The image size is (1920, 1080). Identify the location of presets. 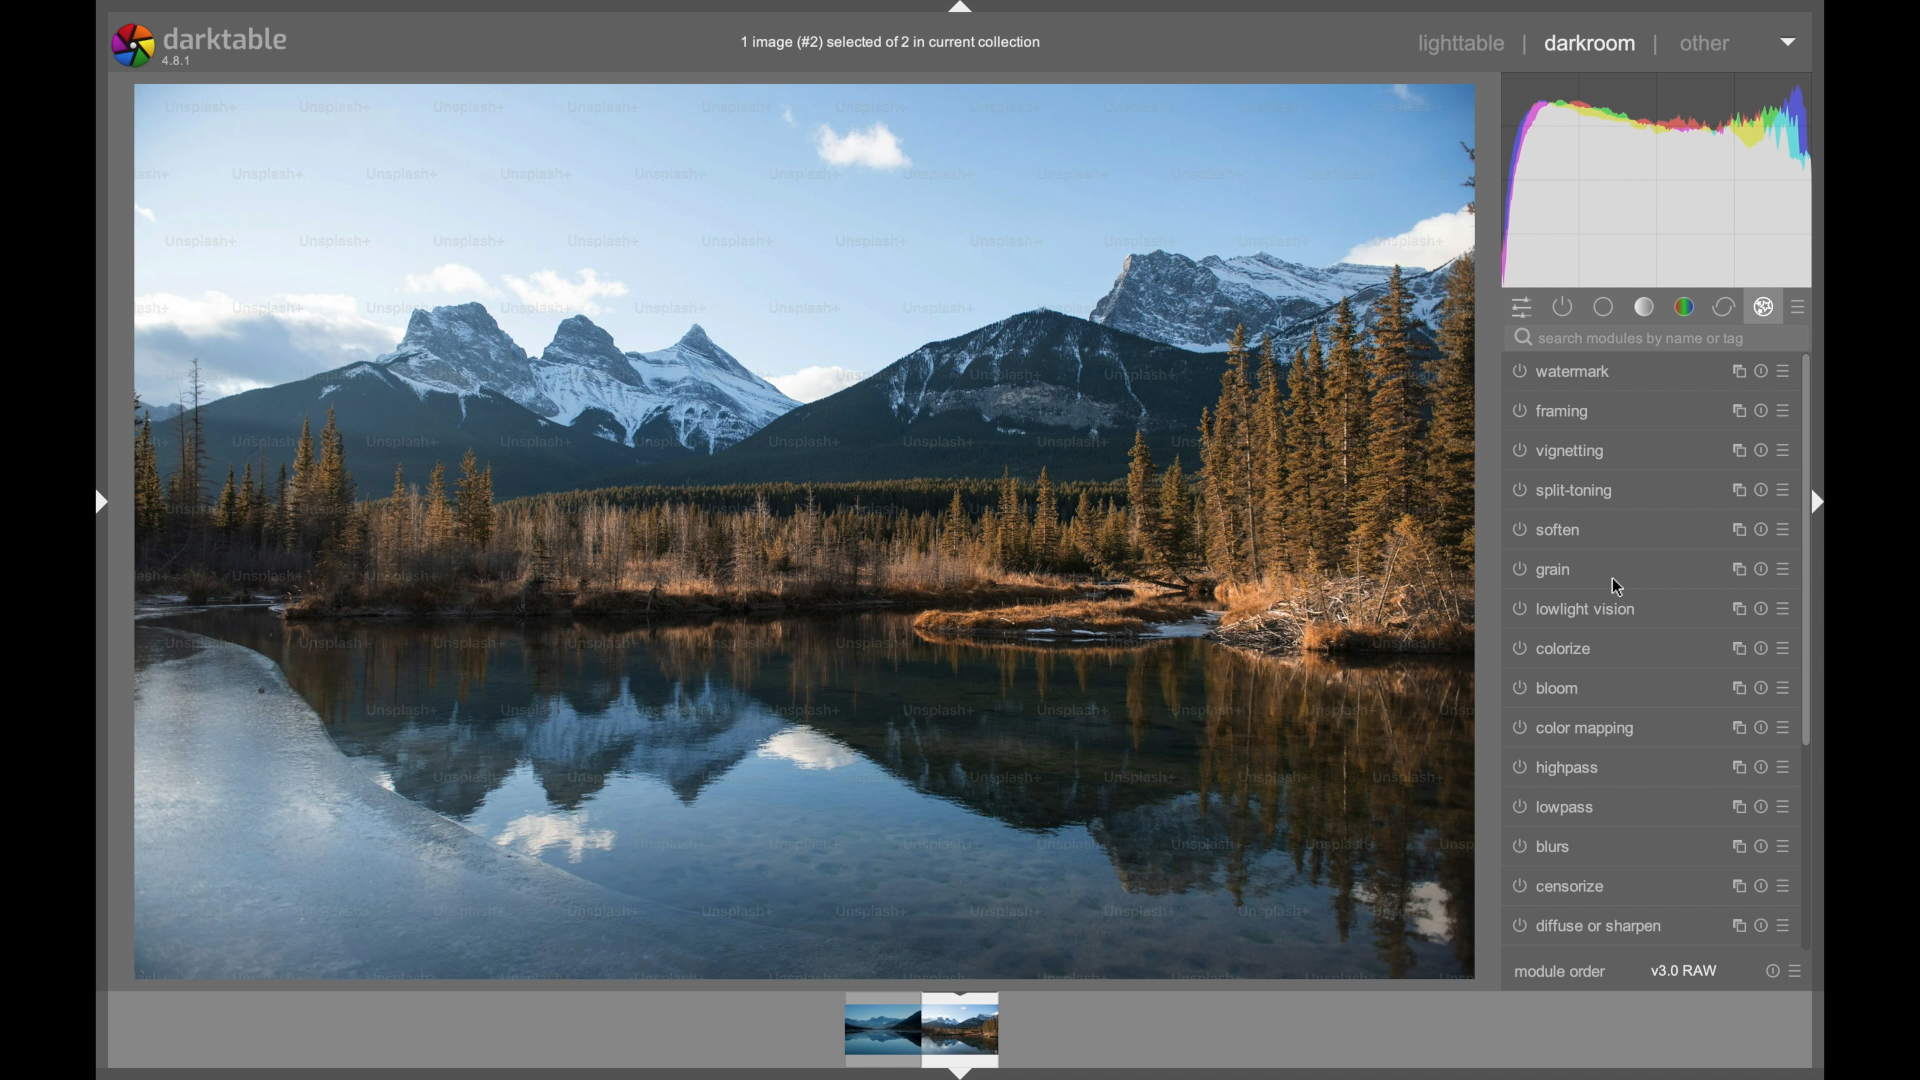
(1791, 845).